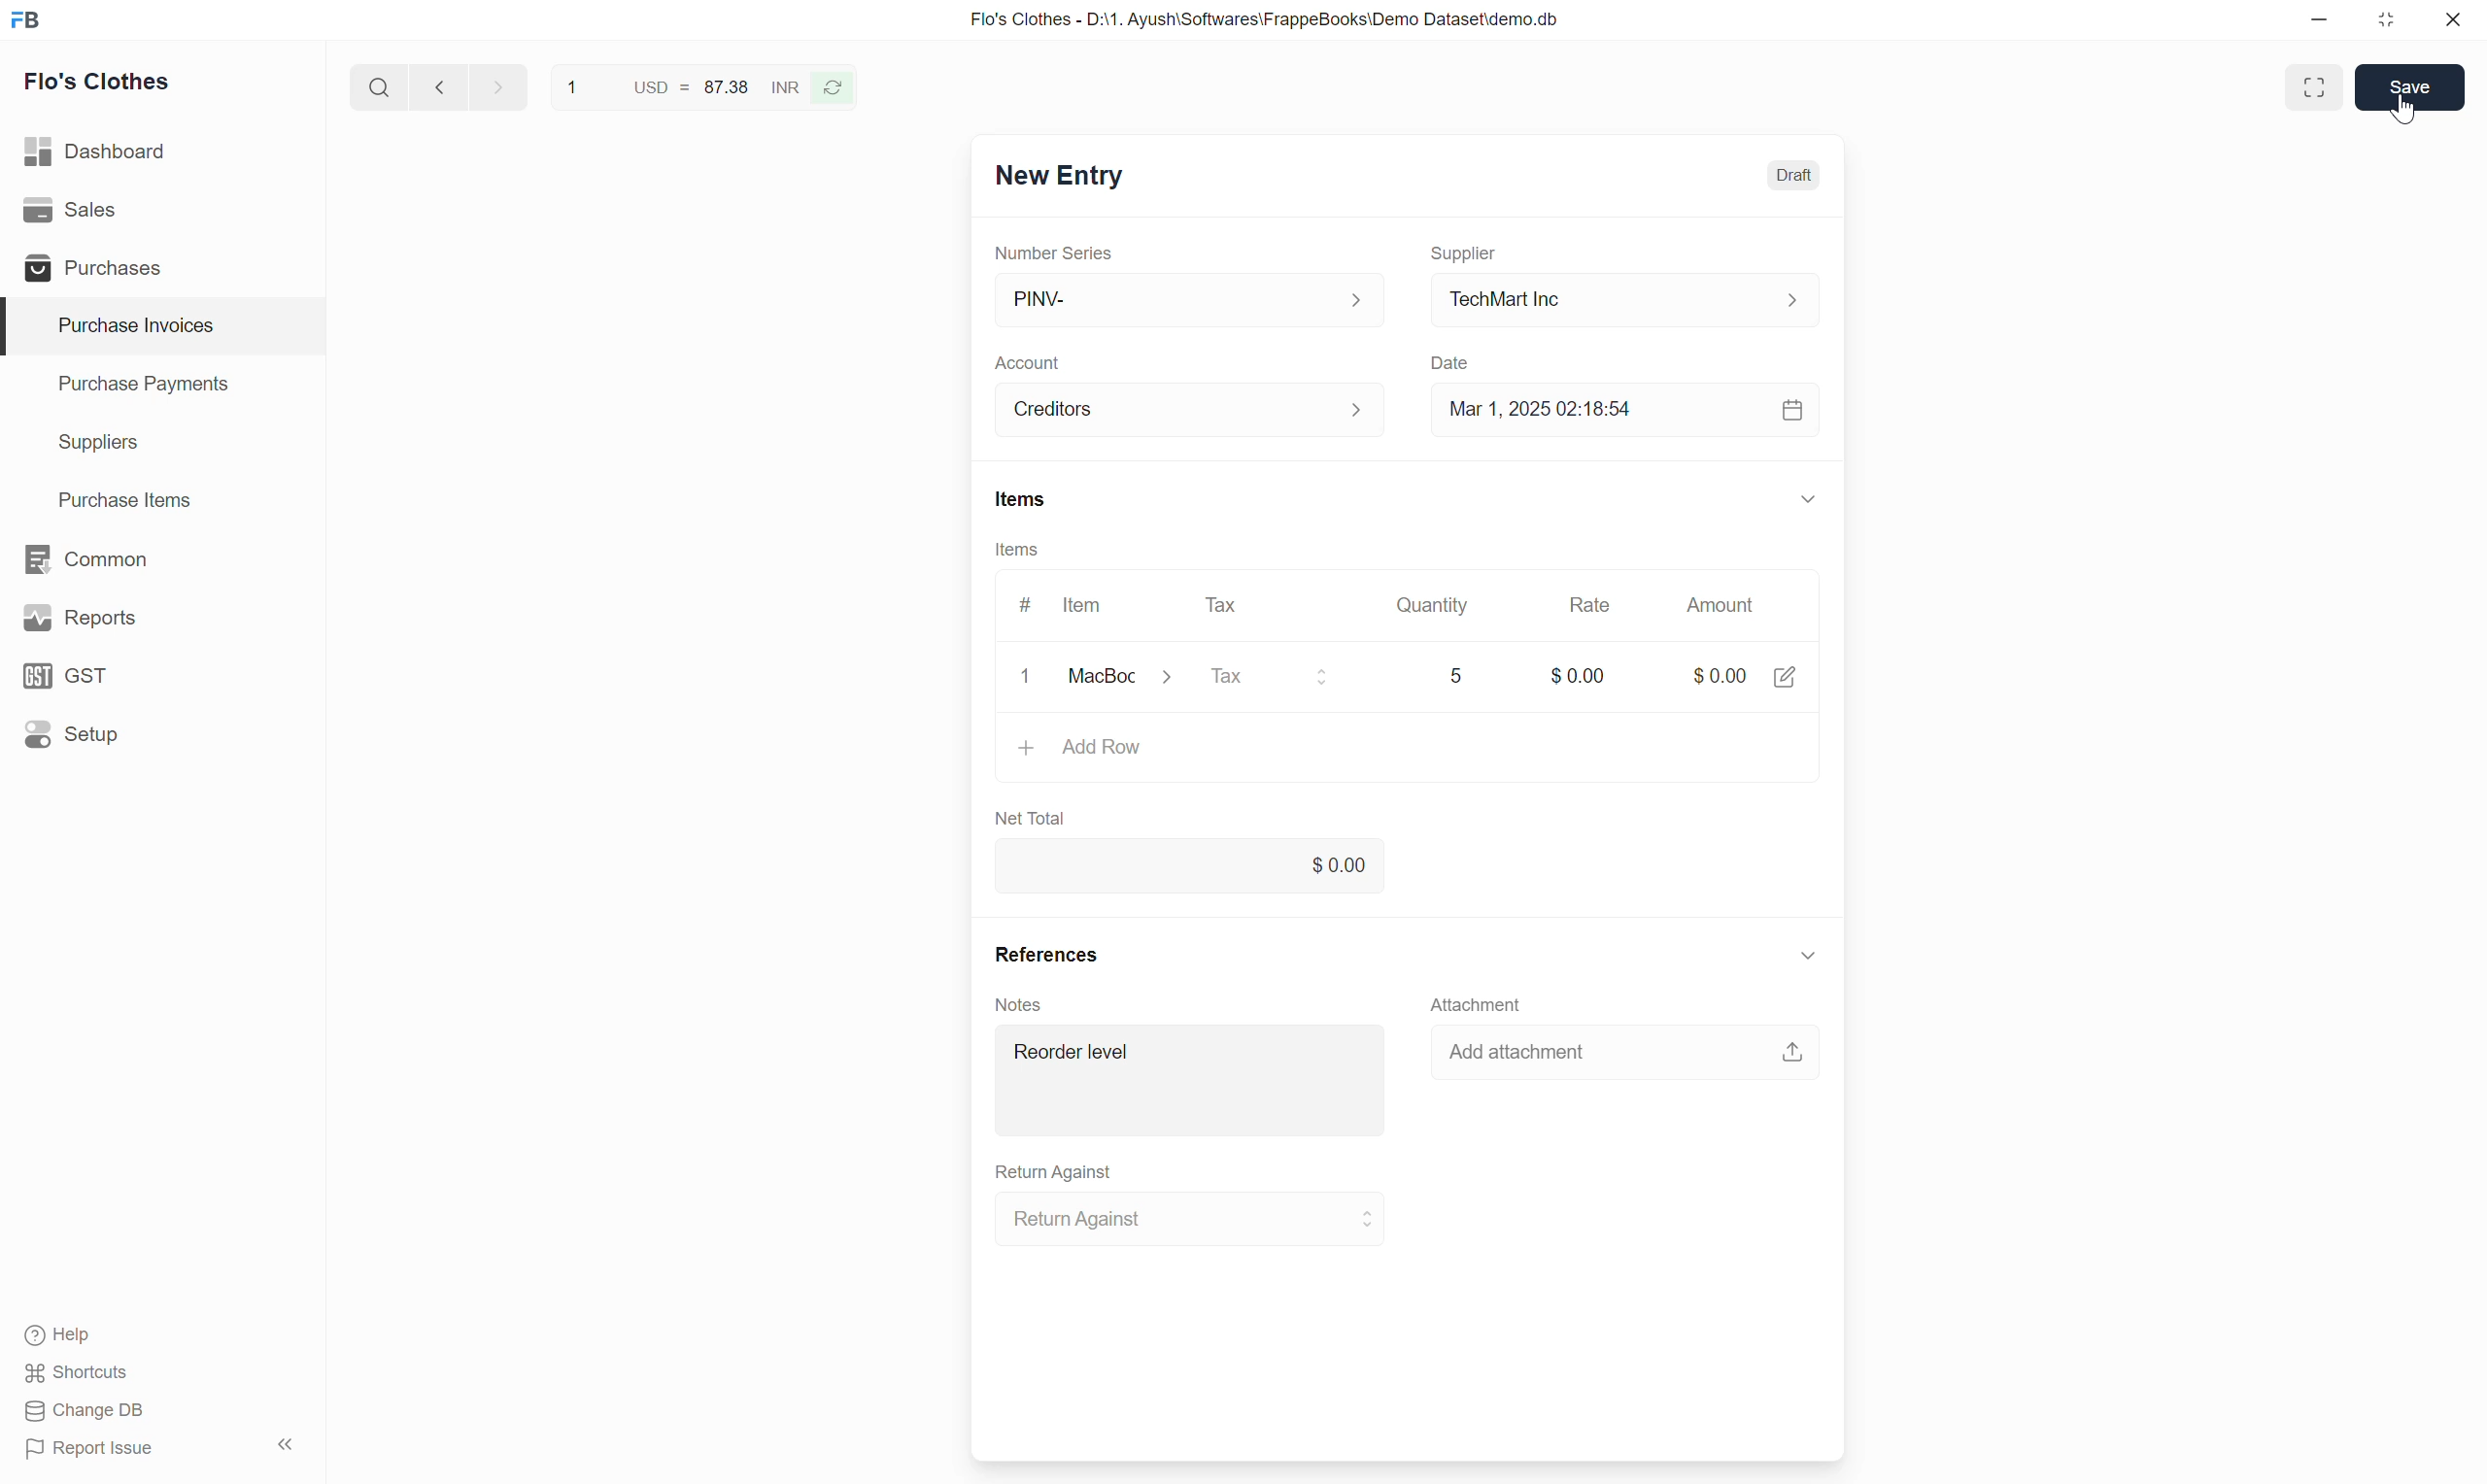 This screenshot has height=1484, width=2487. Describe the element at coordinates (501, 86) in the screenshot. I see `next` at that location.